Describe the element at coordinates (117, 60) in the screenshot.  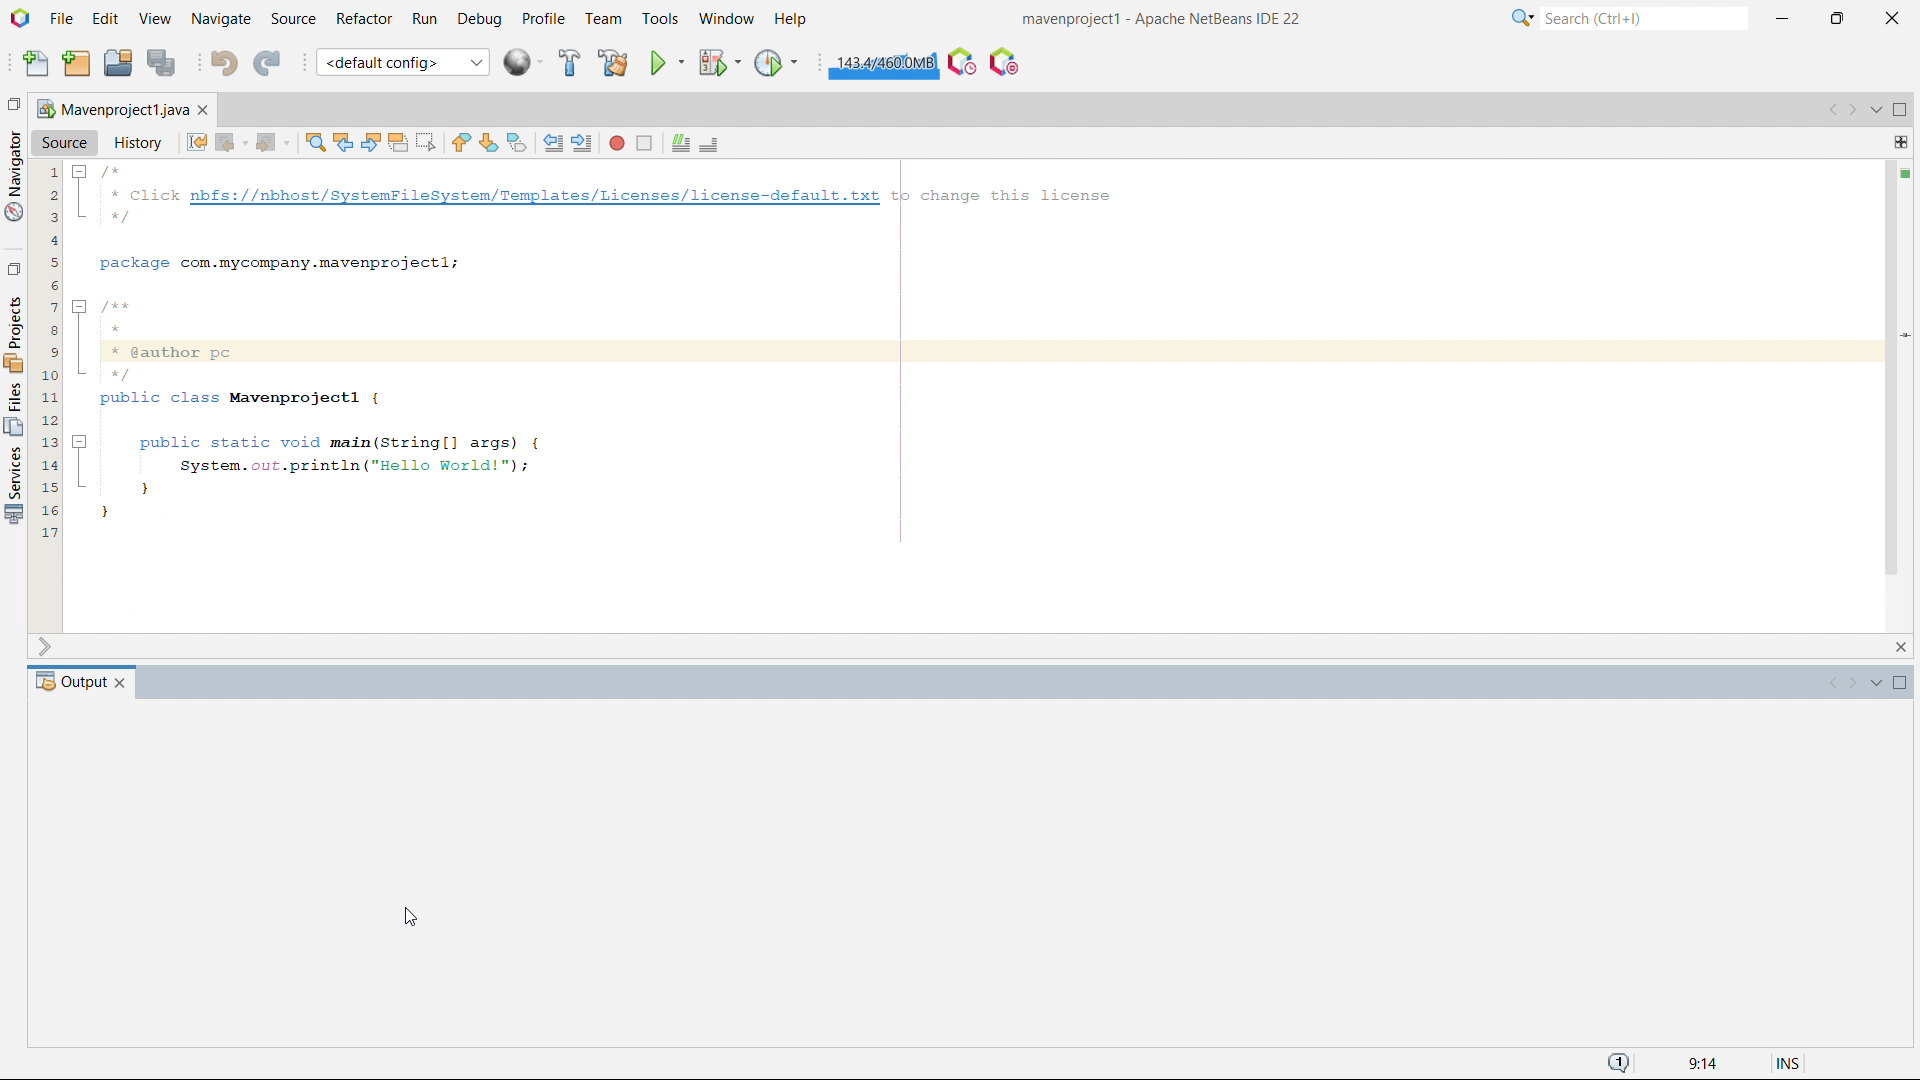
I see `open project` at that location.